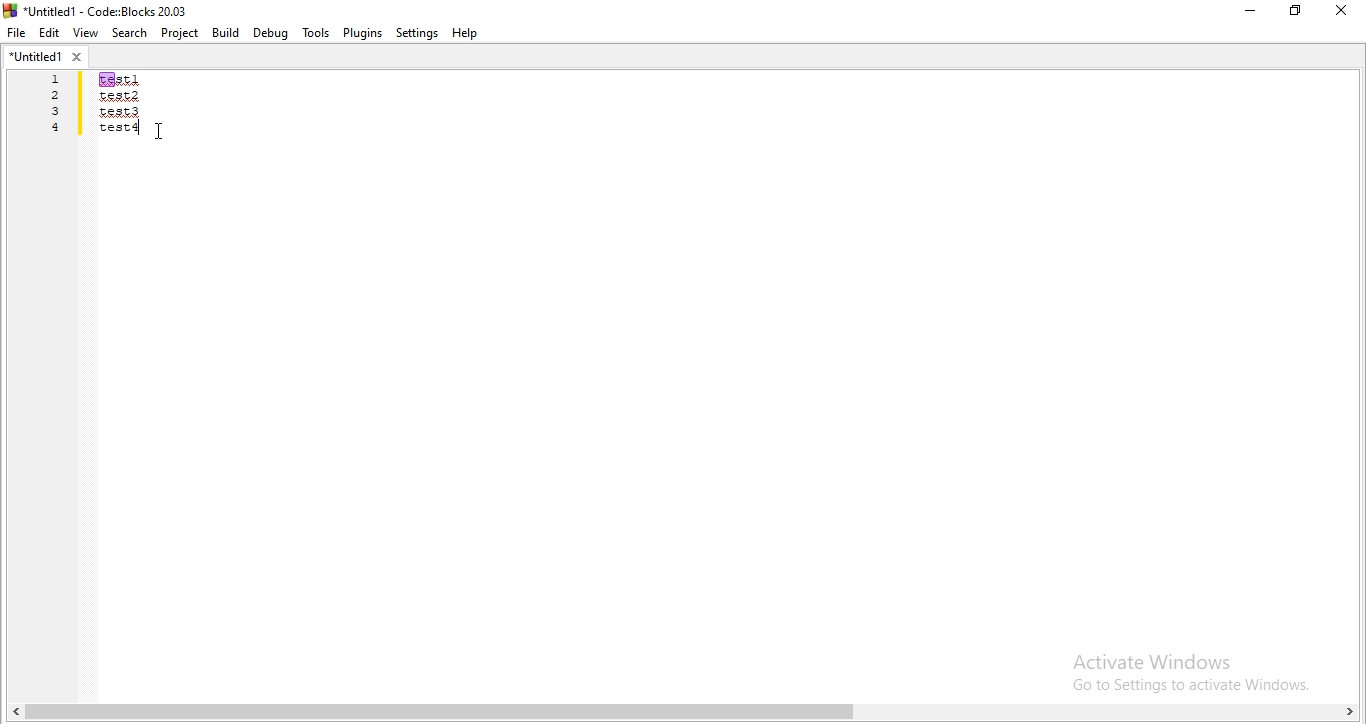 The height and width of the screenshot is (724, 1366). What do you see at coordinates (50, 33) in the screenshot?
I see `Edit ` at bounding box center [50, 33].